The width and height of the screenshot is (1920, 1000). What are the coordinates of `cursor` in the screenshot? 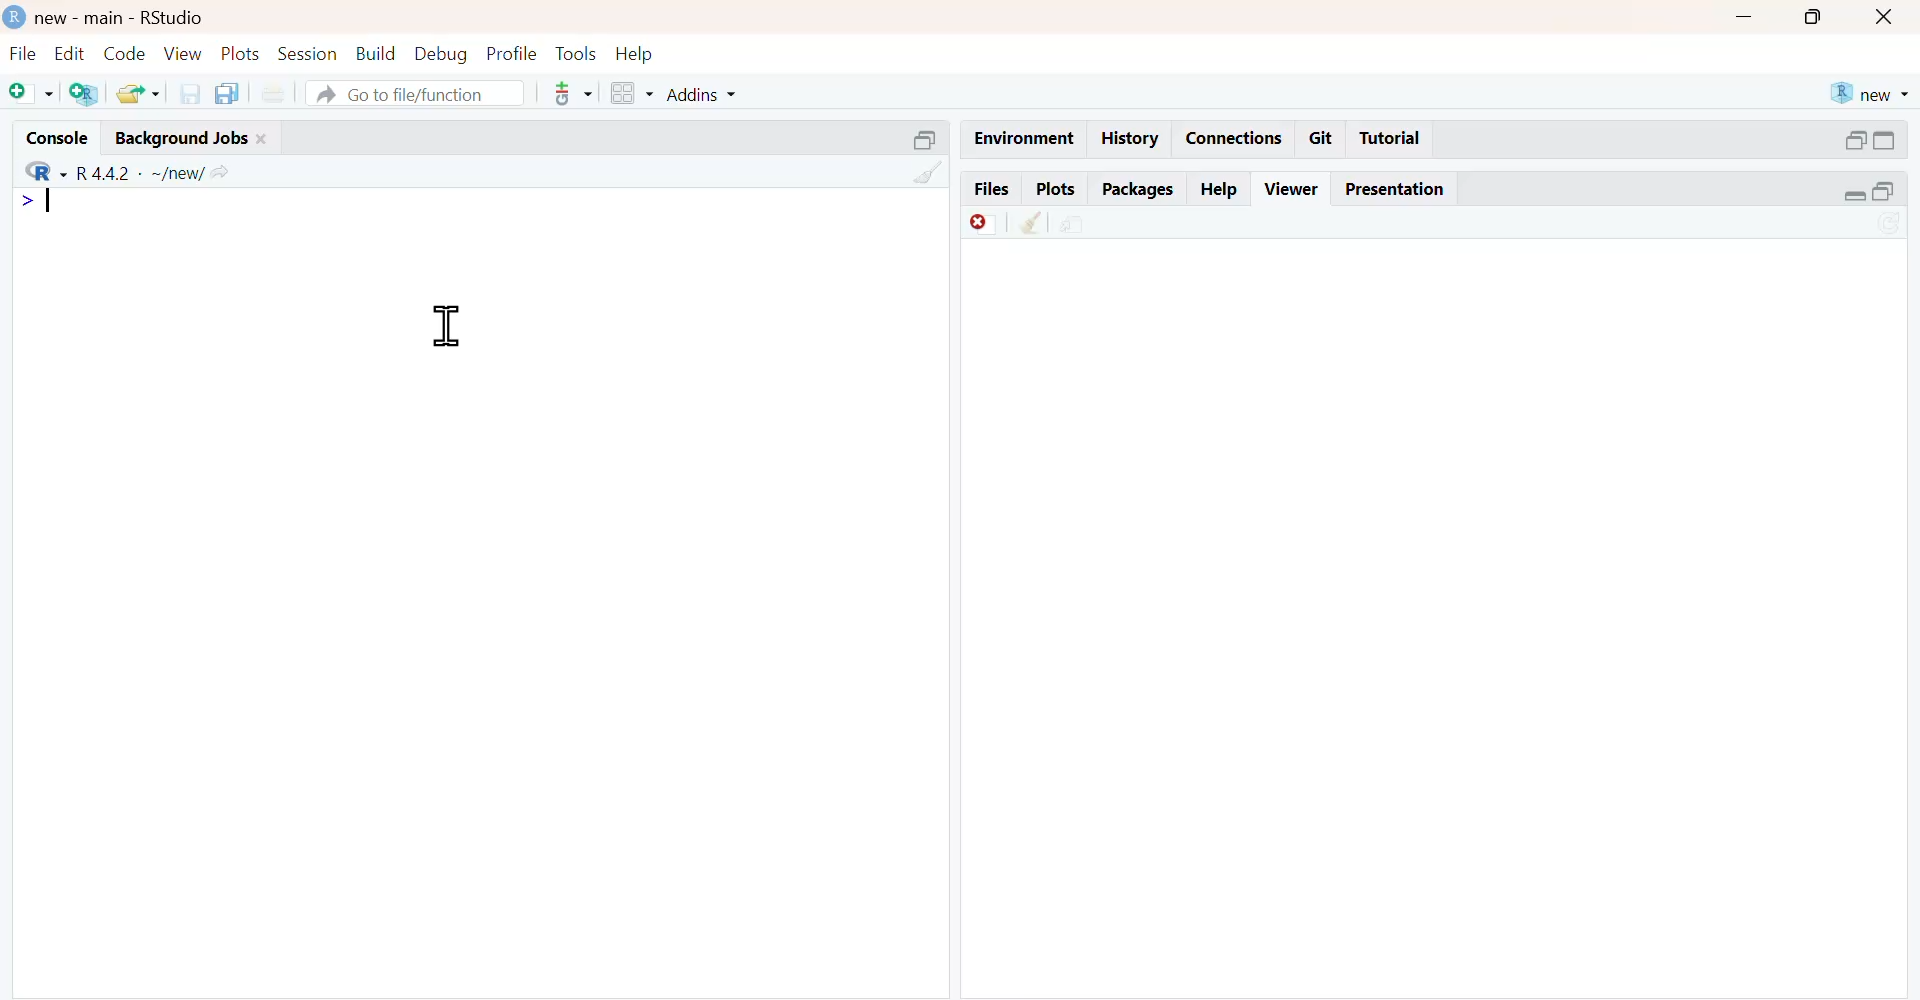 It's located at (449, 327).